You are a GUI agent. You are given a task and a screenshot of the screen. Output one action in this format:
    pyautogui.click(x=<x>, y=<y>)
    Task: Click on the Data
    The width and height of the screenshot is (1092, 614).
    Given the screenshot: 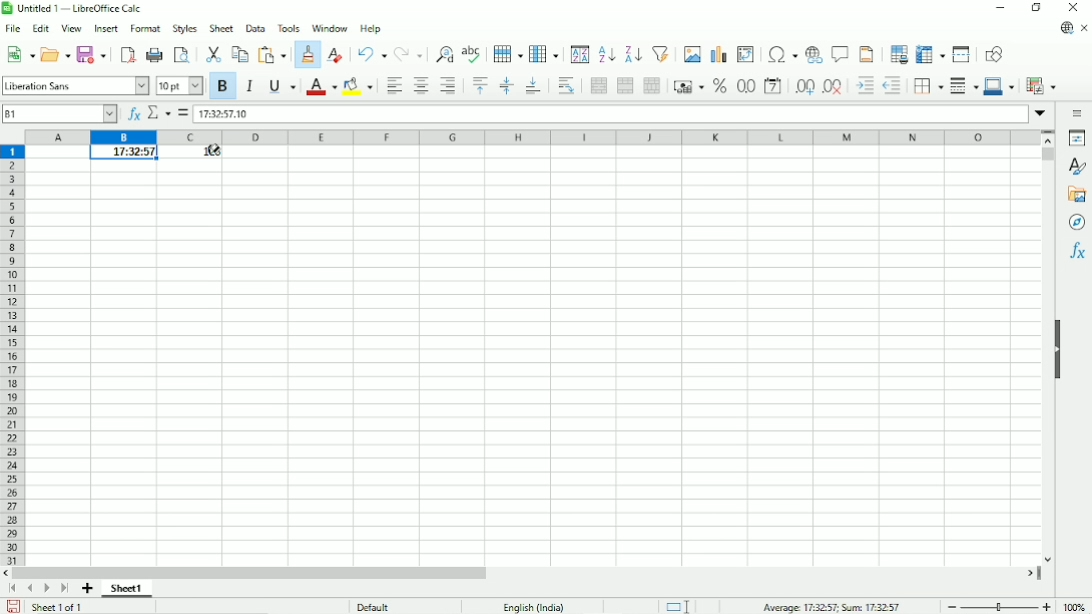 What is the action you would take?
    pyautogui.click(x=255, y=28)
    